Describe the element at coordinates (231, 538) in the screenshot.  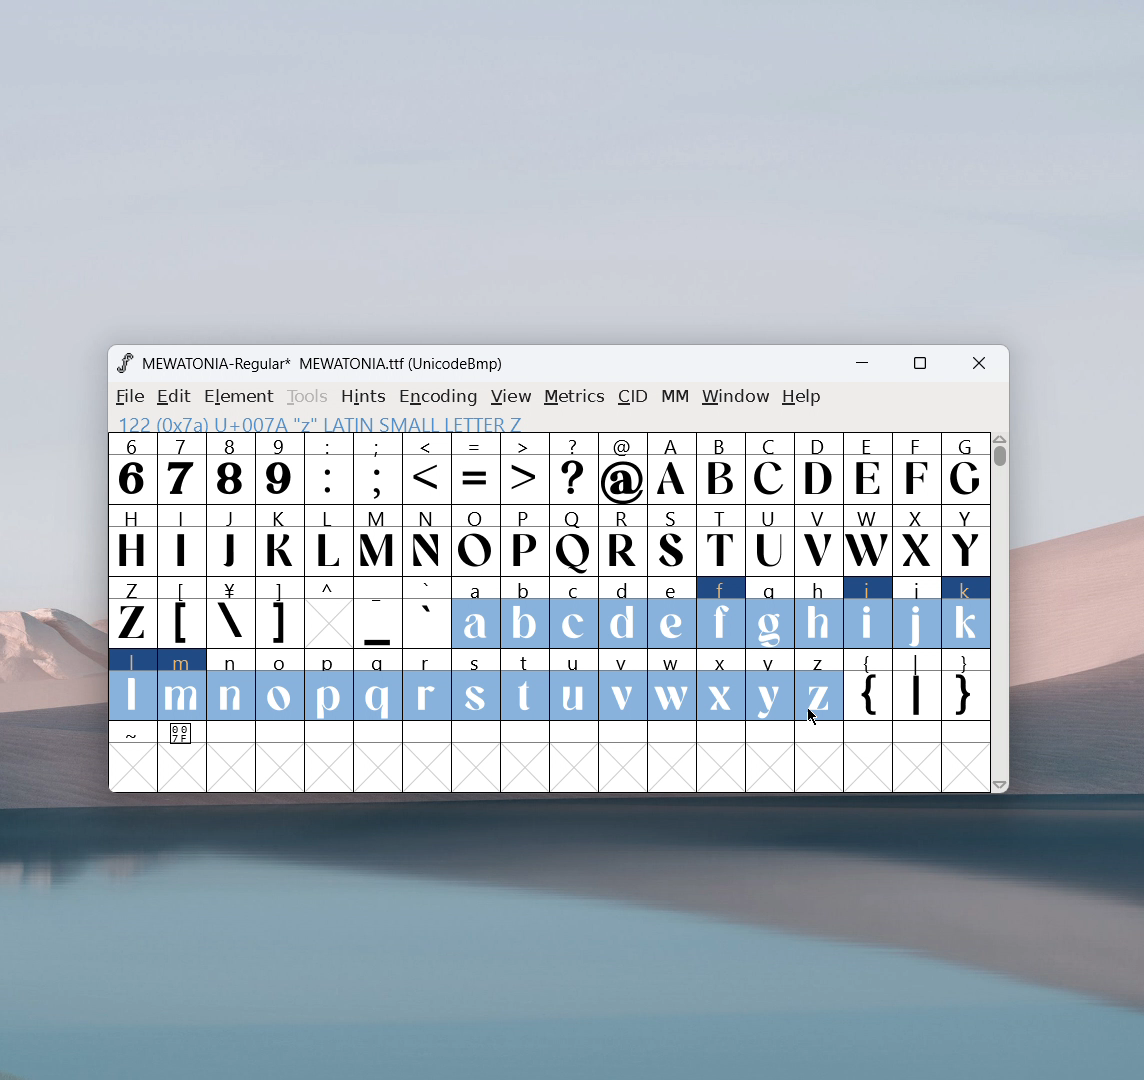
I see `J` at that location.